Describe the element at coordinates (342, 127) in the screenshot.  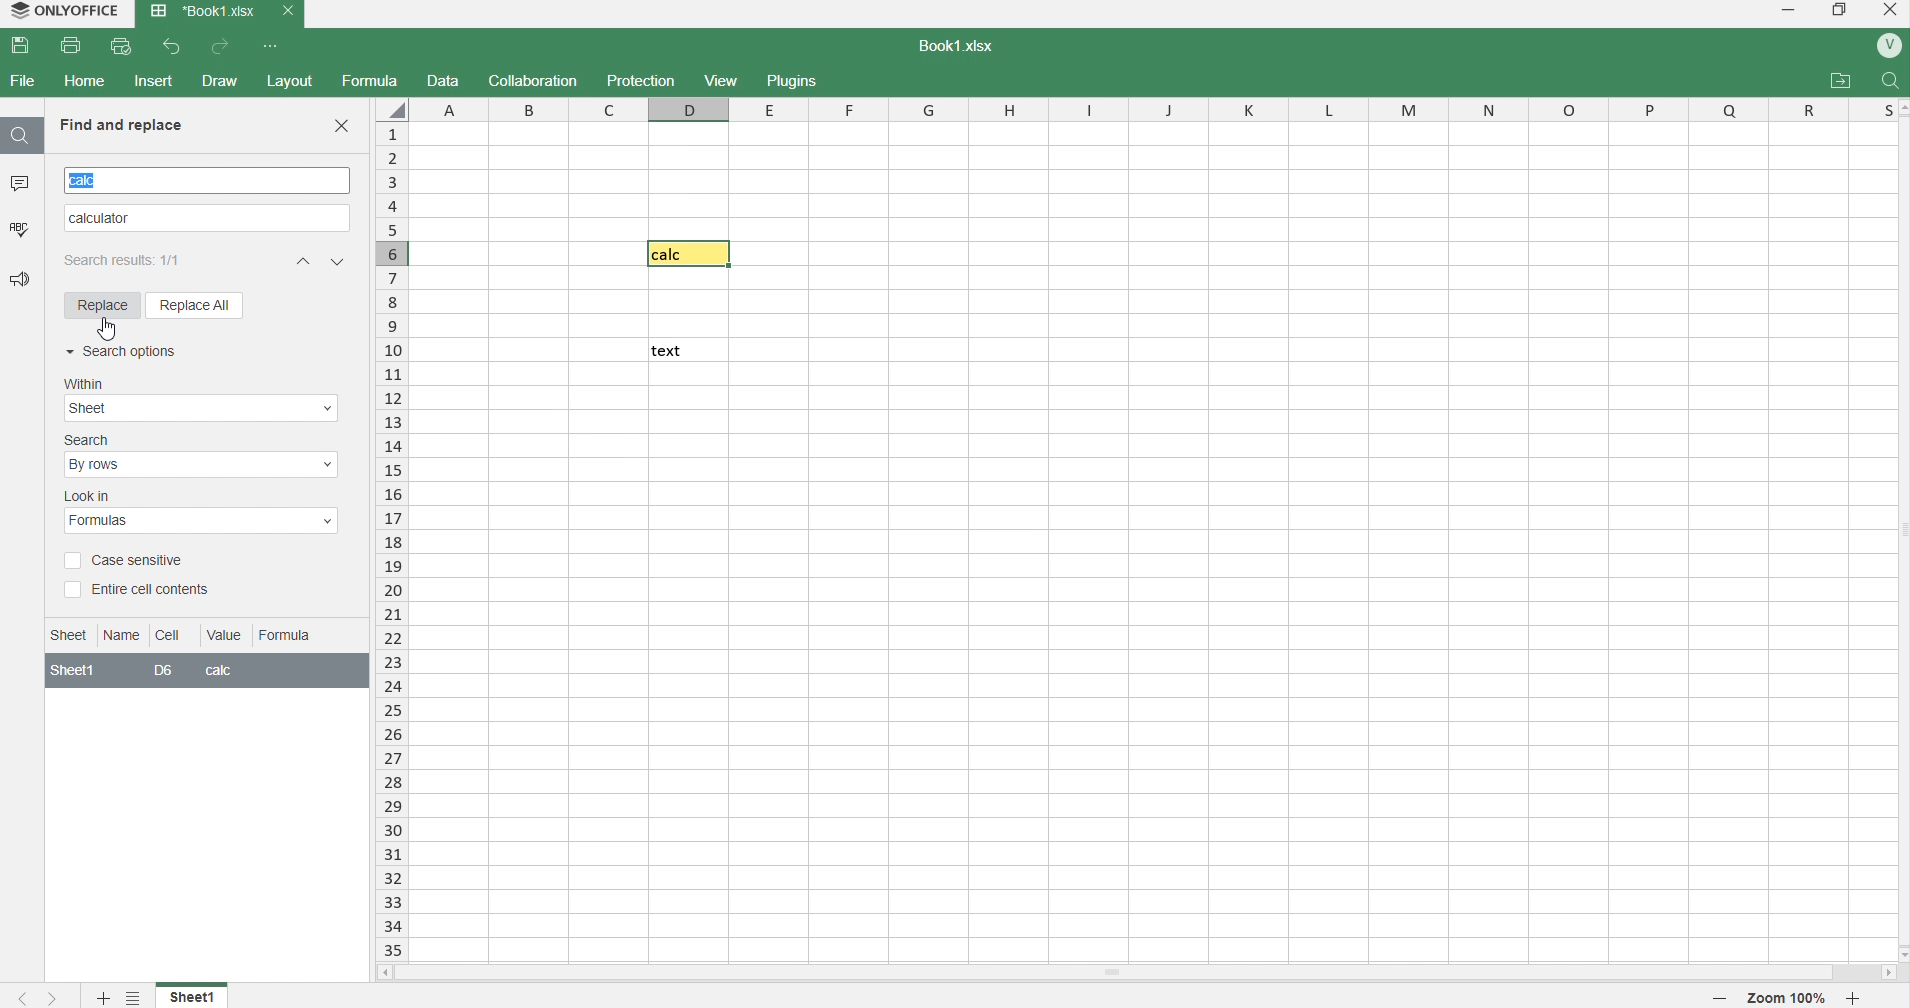
I see `Close` at that location.